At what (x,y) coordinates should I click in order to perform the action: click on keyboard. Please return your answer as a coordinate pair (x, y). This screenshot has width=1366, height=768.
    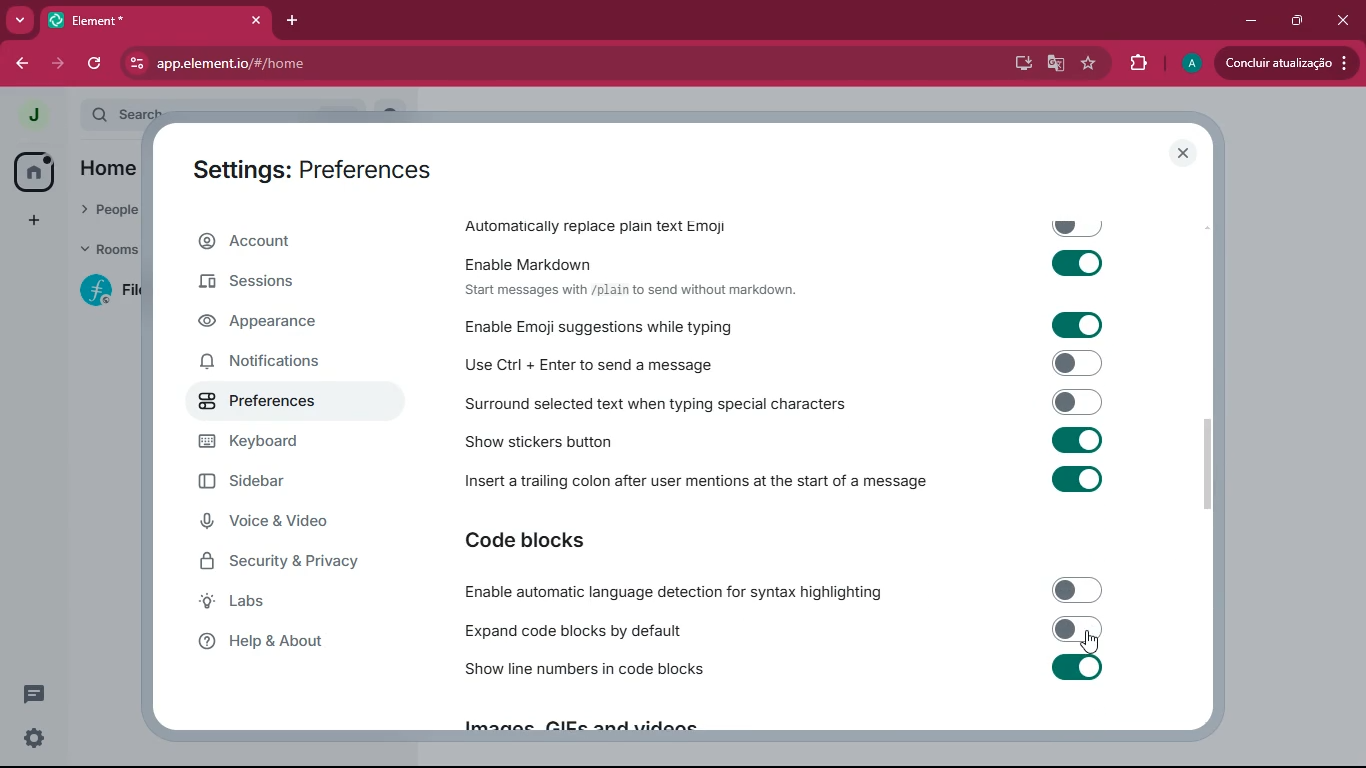
    Looking at the image, I should click on (299, 442).